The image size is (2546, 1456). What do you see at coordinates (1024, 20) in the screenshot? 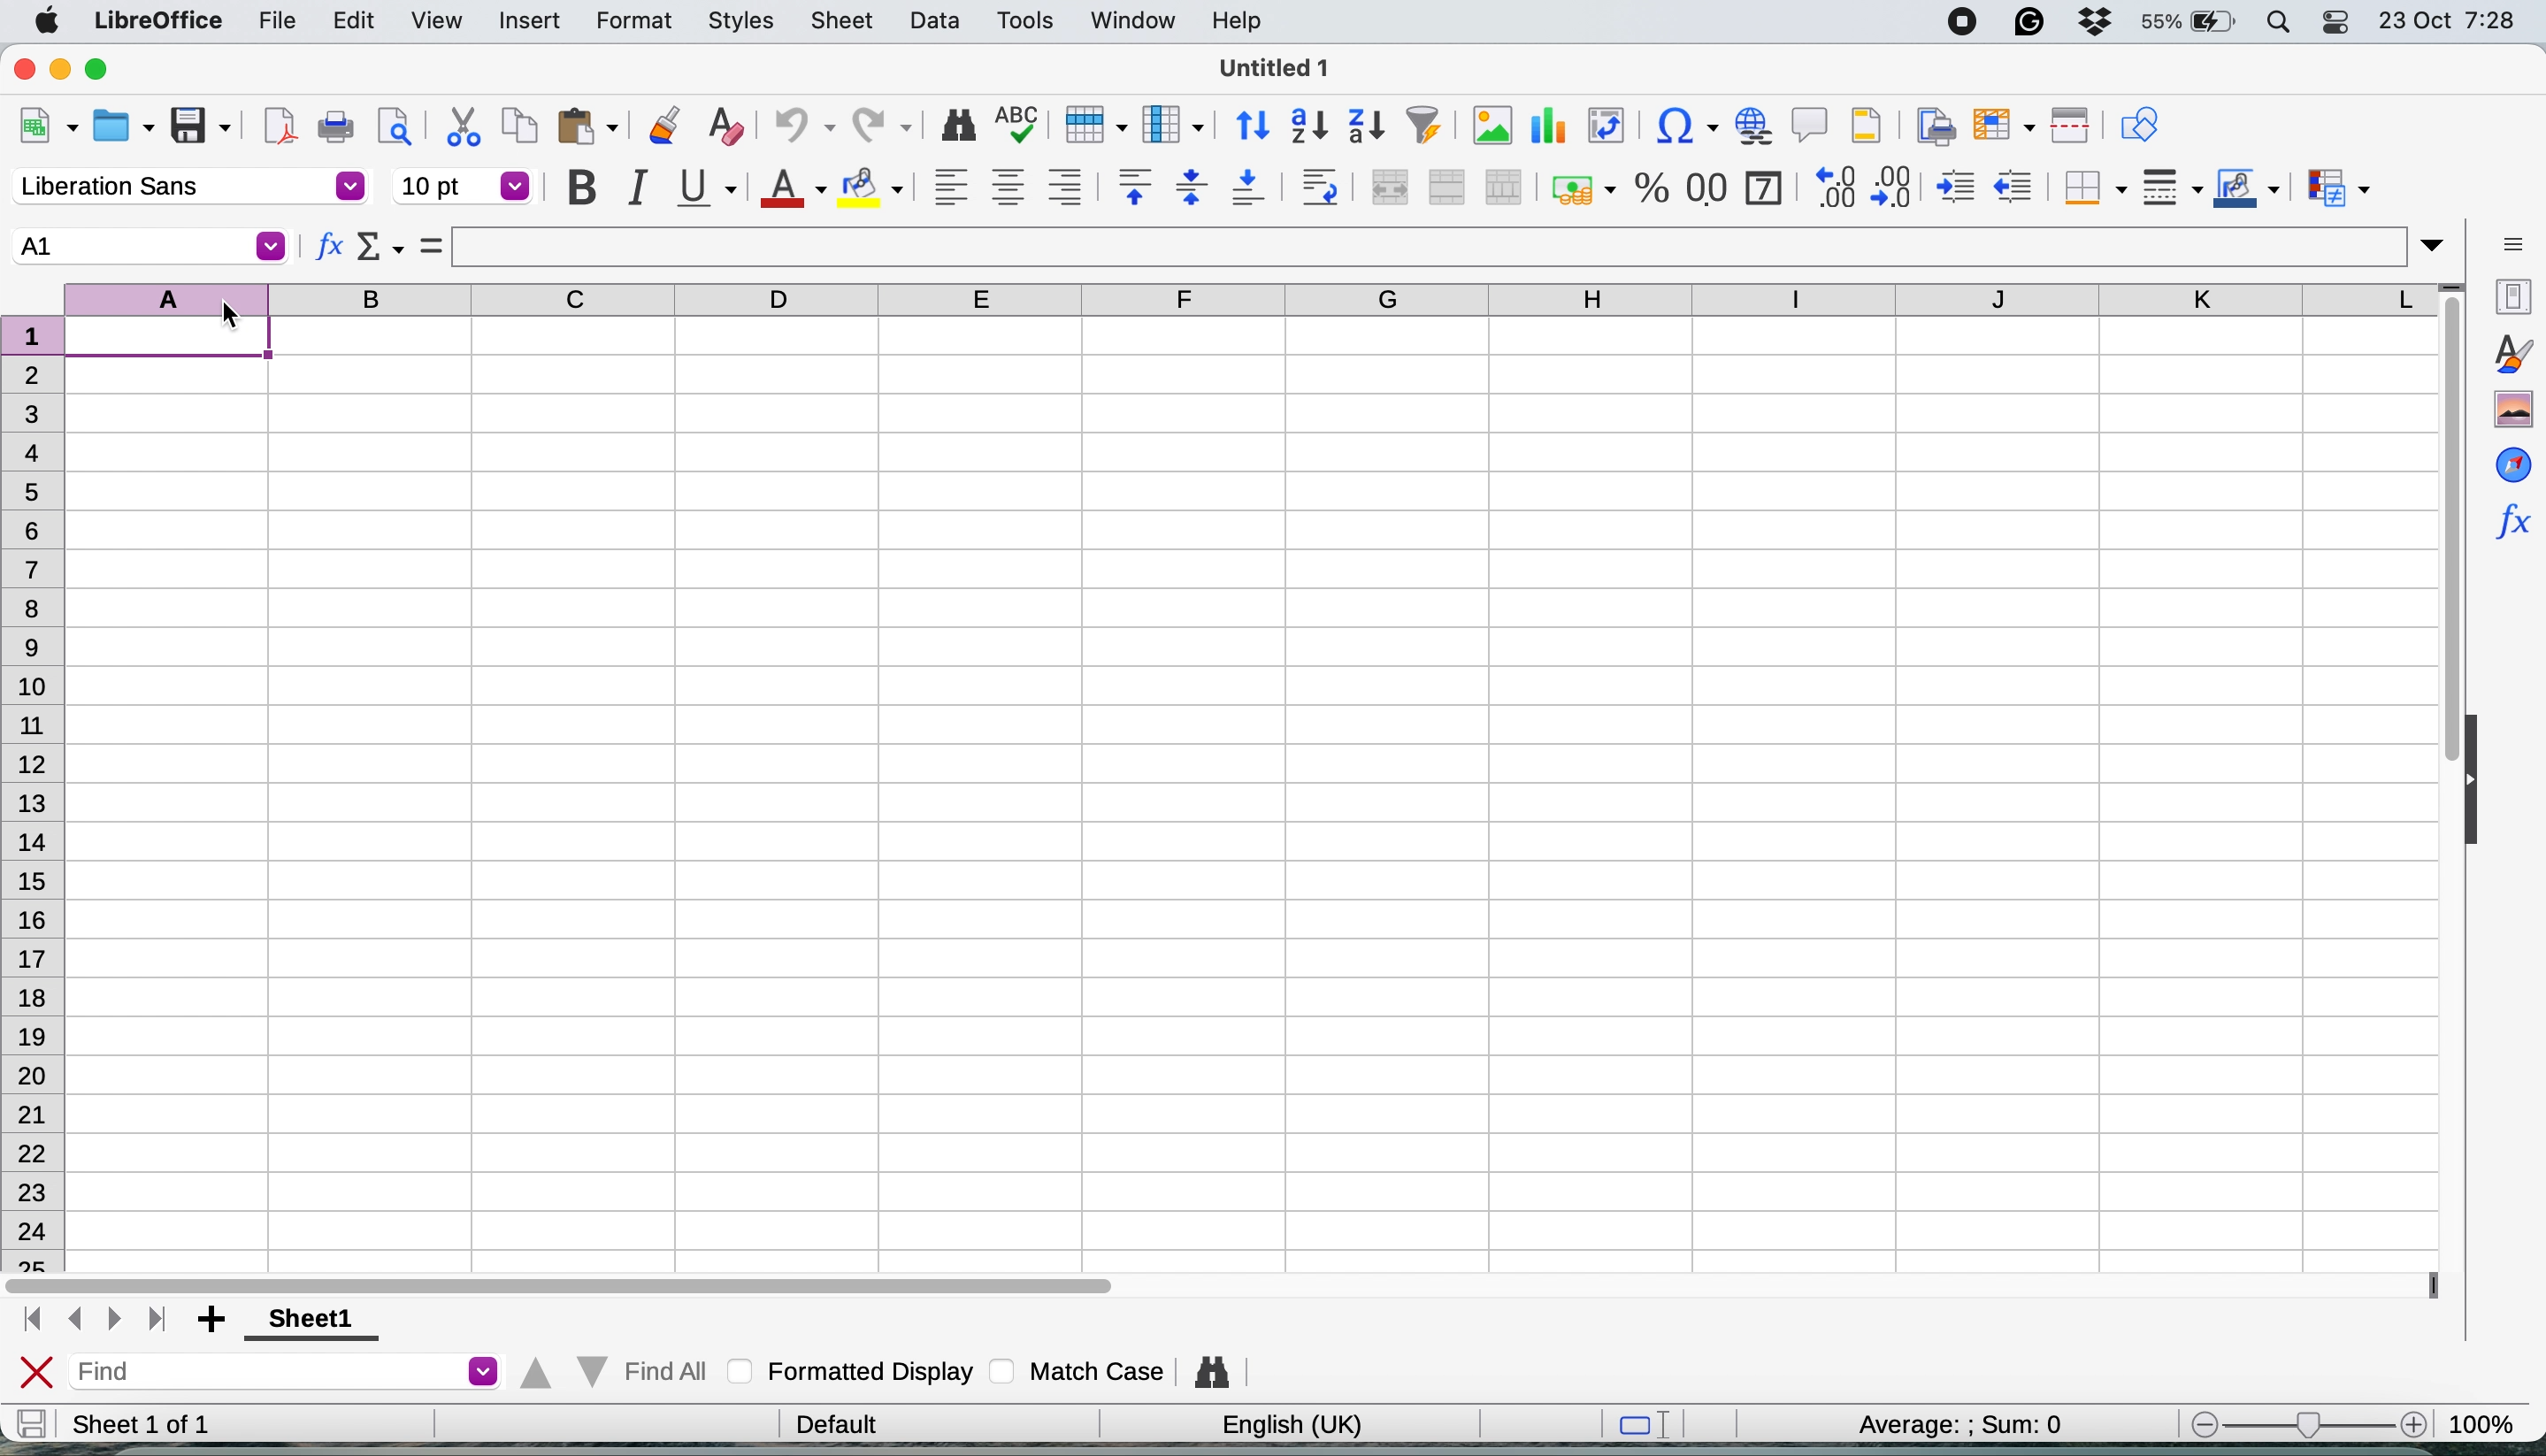
I see `tools` at bounding box center [1024, 20].